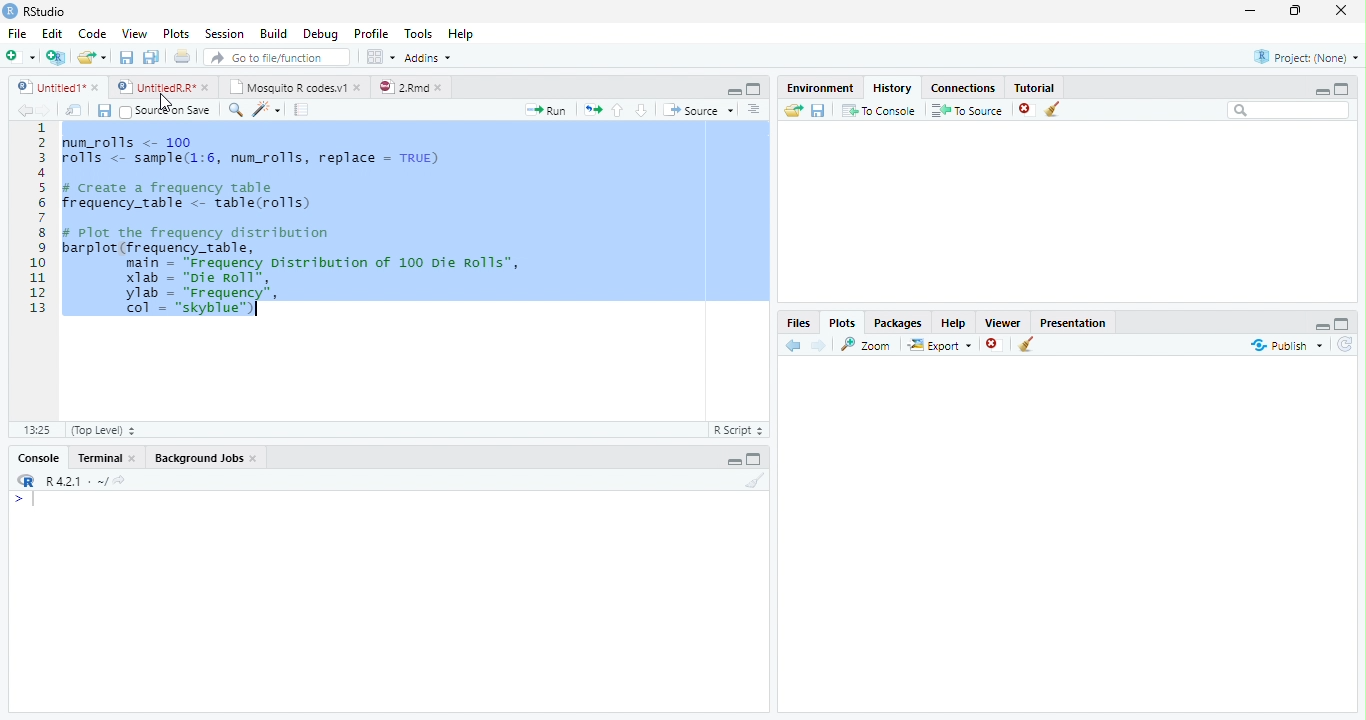  What do you see at coordinates (1344, 345) in the screenshot?
I see `Refresh List` at bounding box center [1344, 345].